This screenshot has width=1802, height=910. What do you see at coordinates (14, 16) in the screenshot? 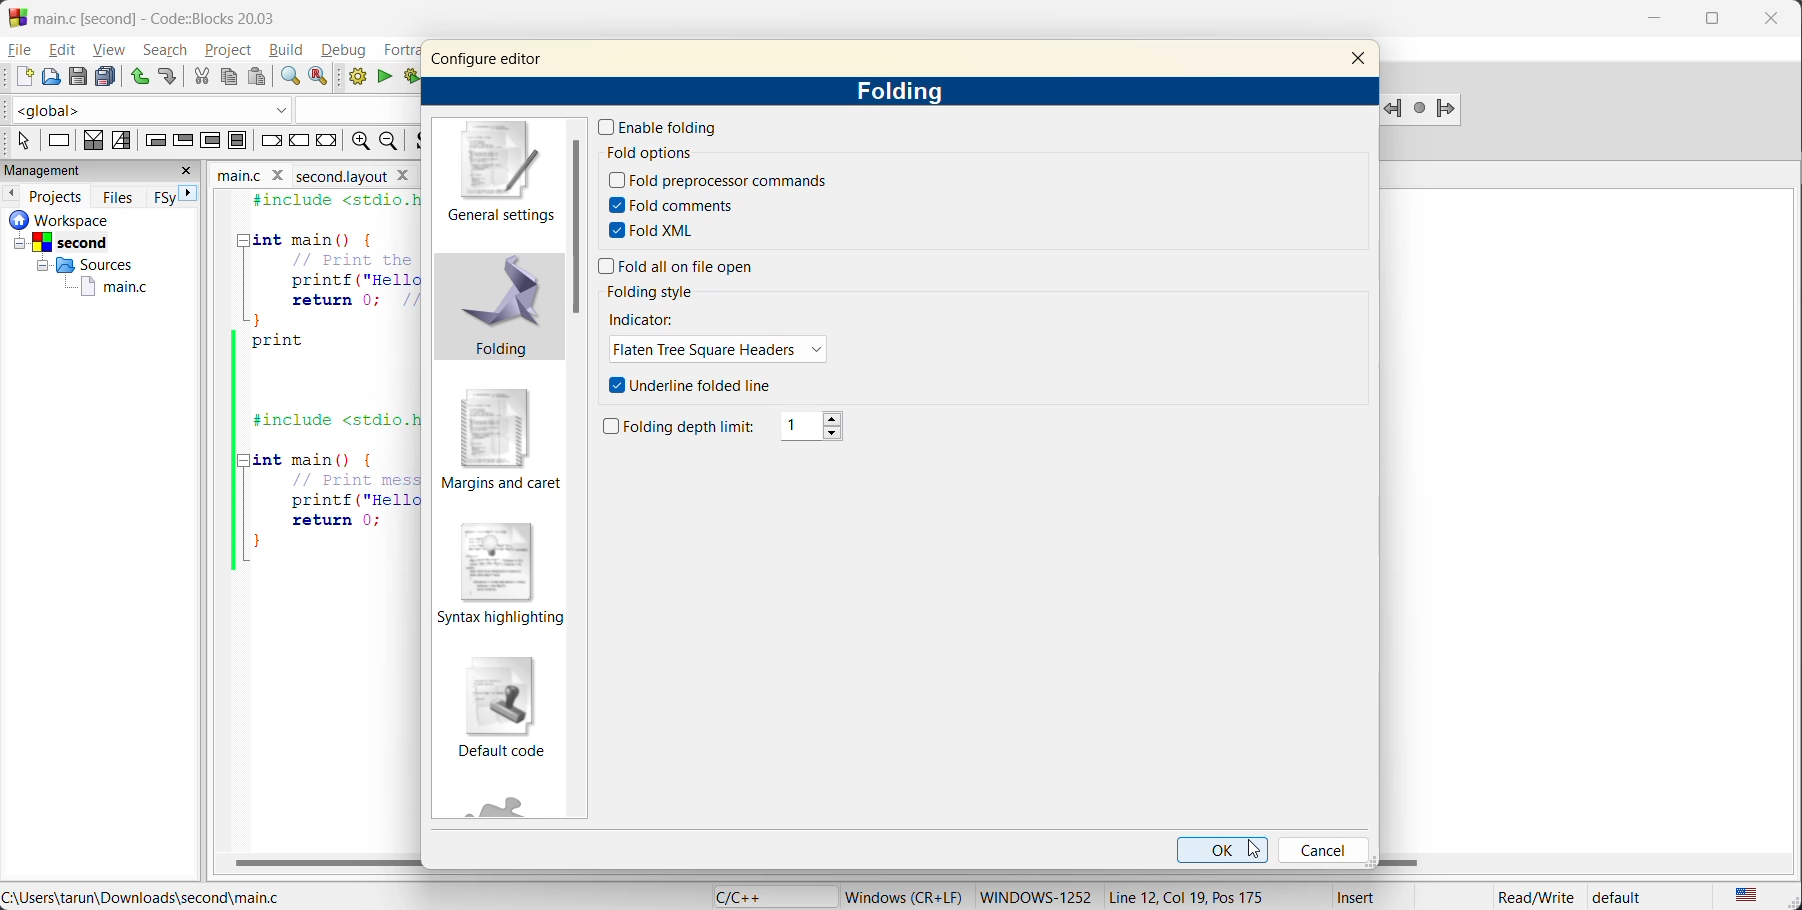
I see `Codeblock logo` at bounding box center [14, 16].